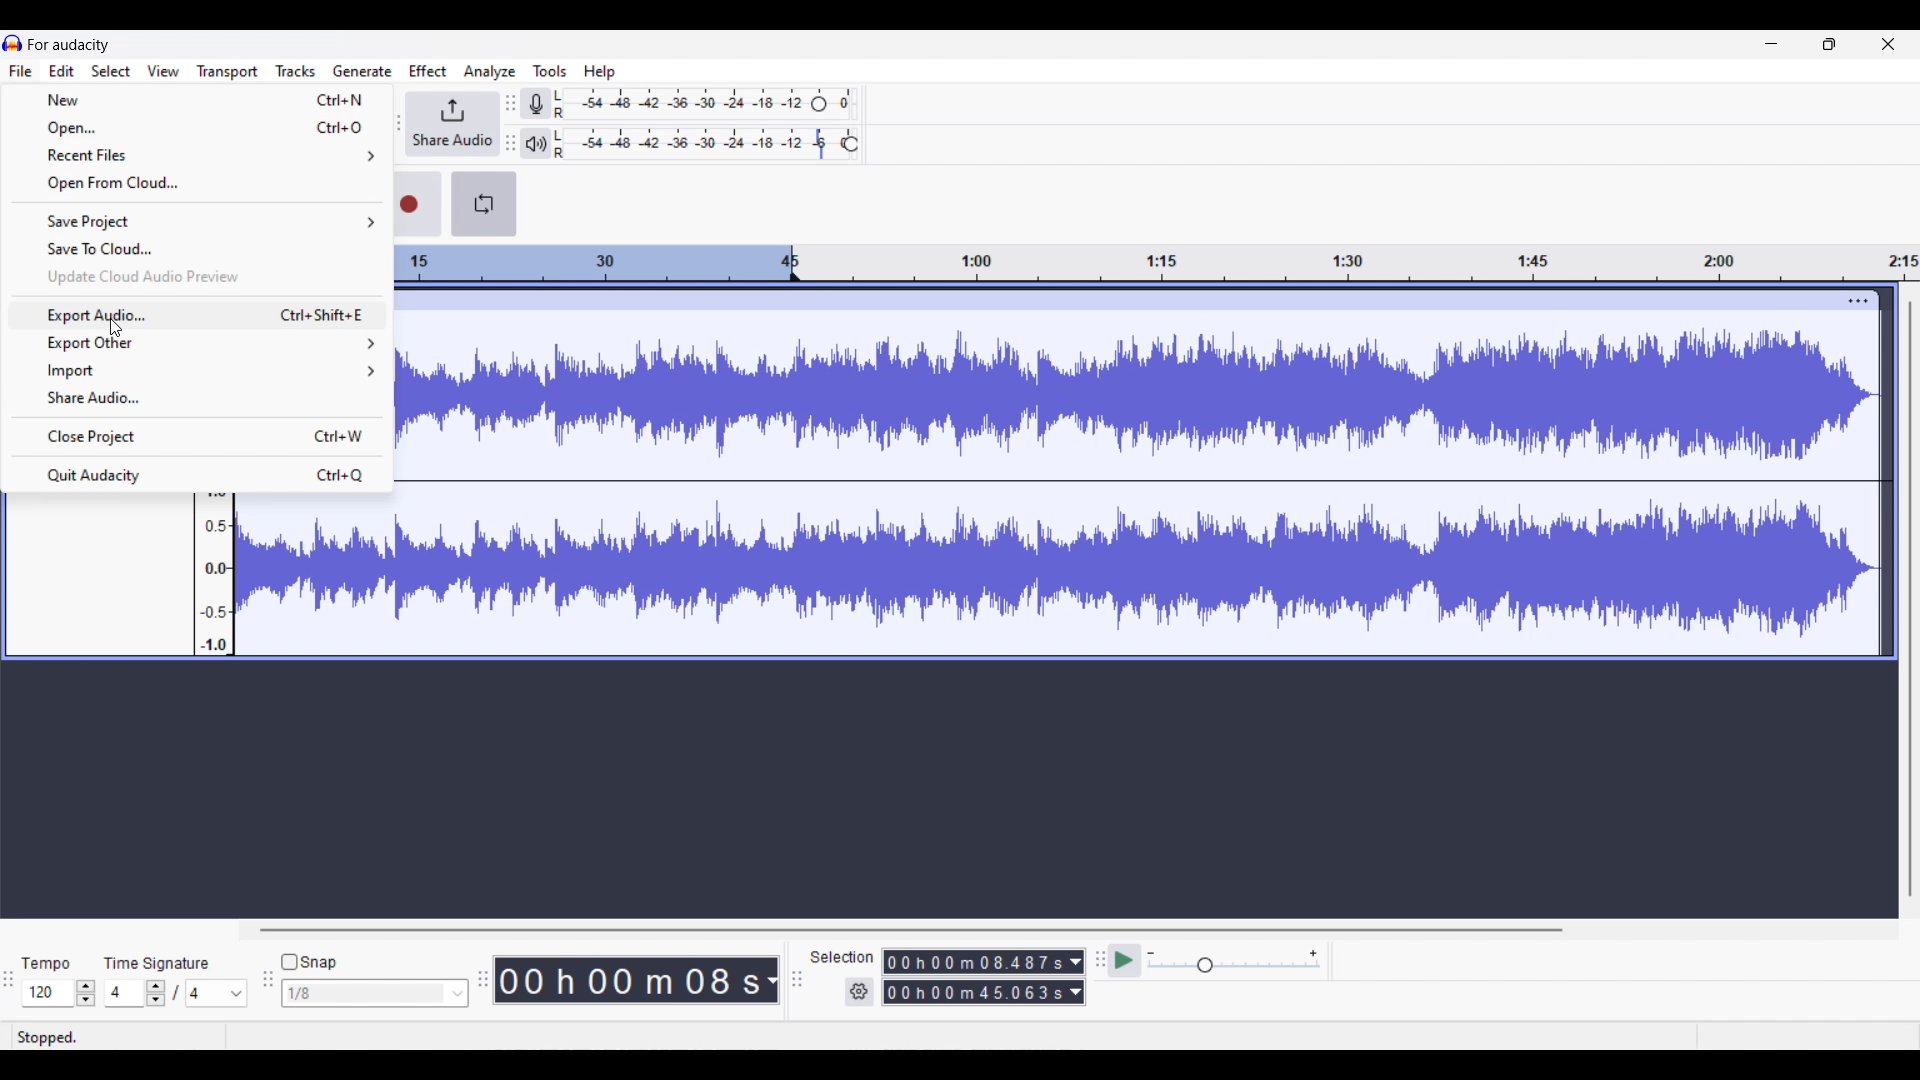 The height and width of the screenshot is (1080, 1920). What do you see at coordinates (309, 962) in the screenshot?
I see `Toggle for snap` at bounding box center [309, 962].